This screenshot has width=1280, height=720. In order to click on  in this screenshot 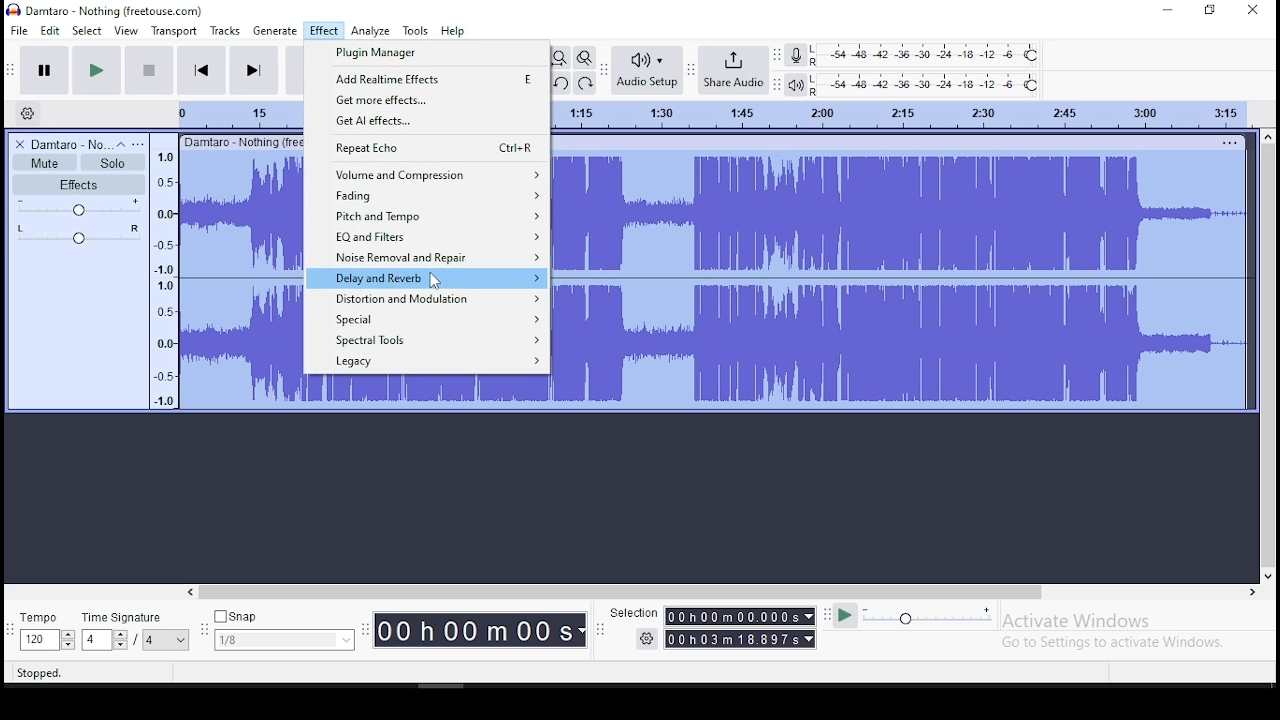, I will do `click(201, 629)`.